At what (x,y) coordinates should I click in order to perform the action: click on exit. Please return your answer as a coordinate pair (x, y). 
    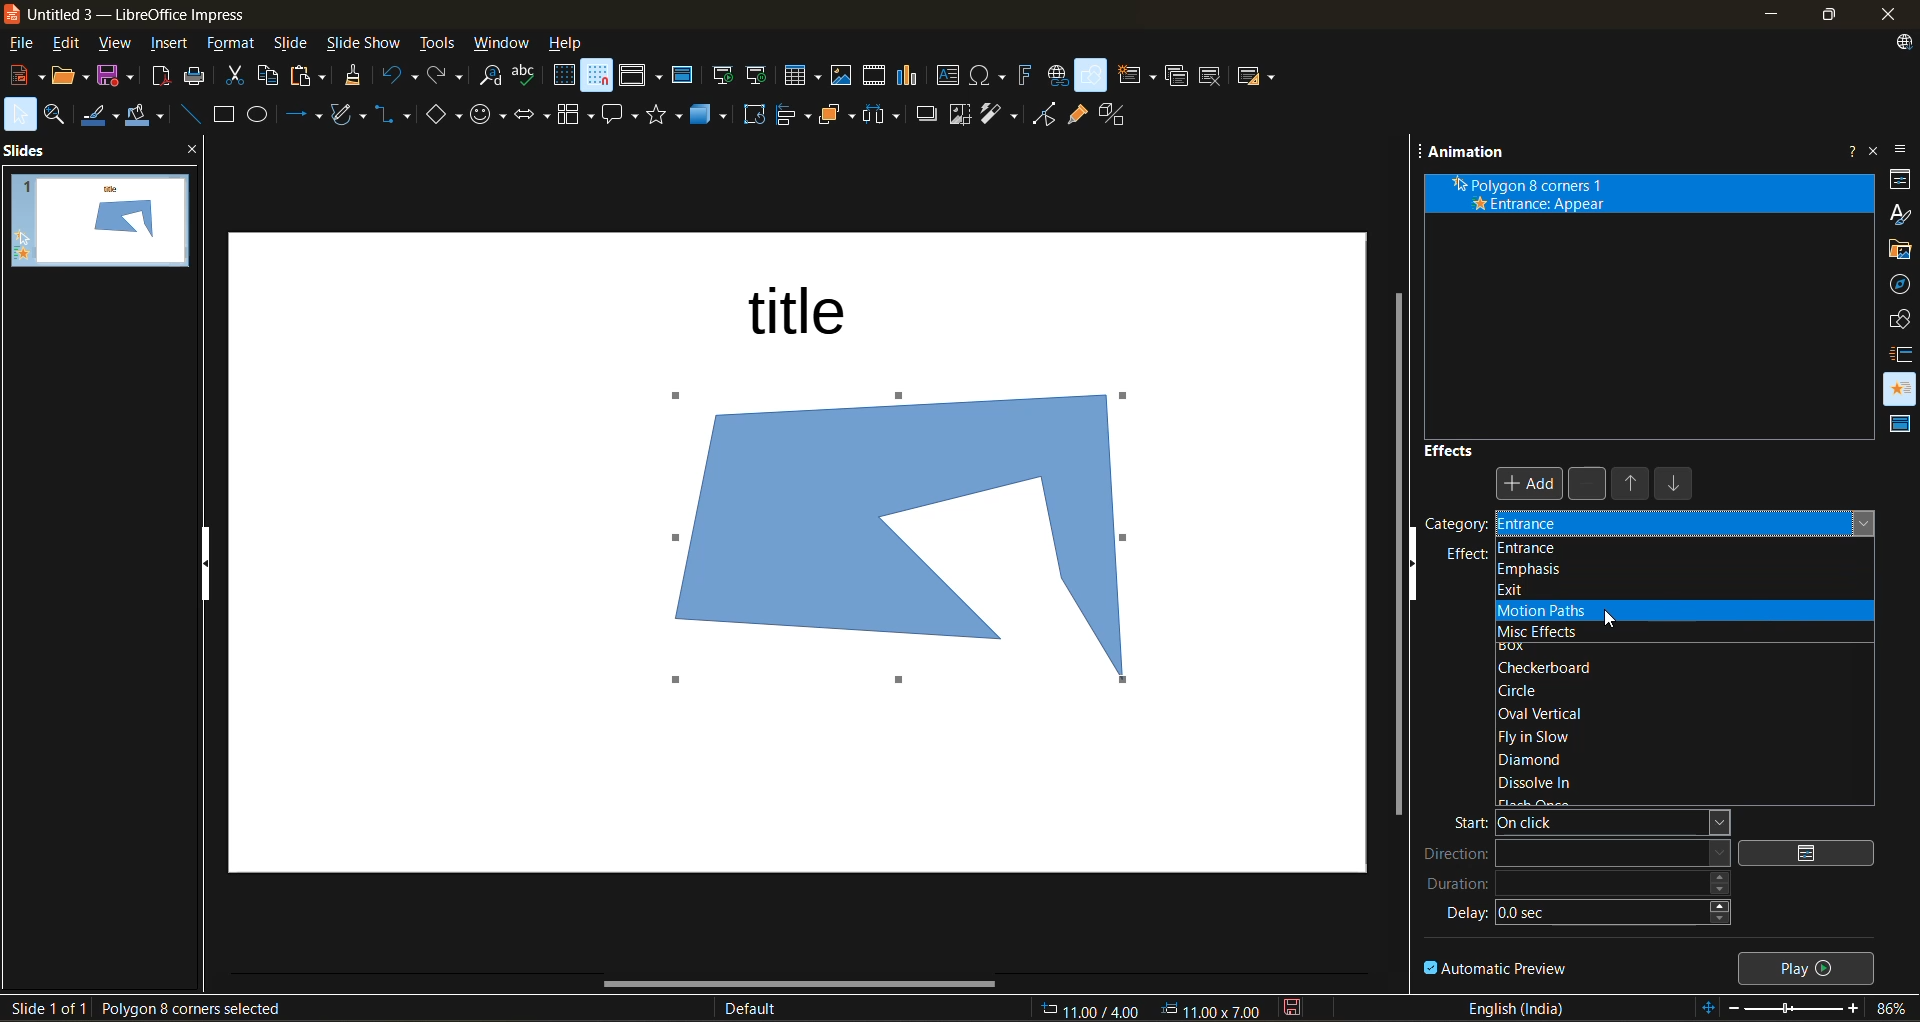
    Looking at the image, I should click on (1543, 591).